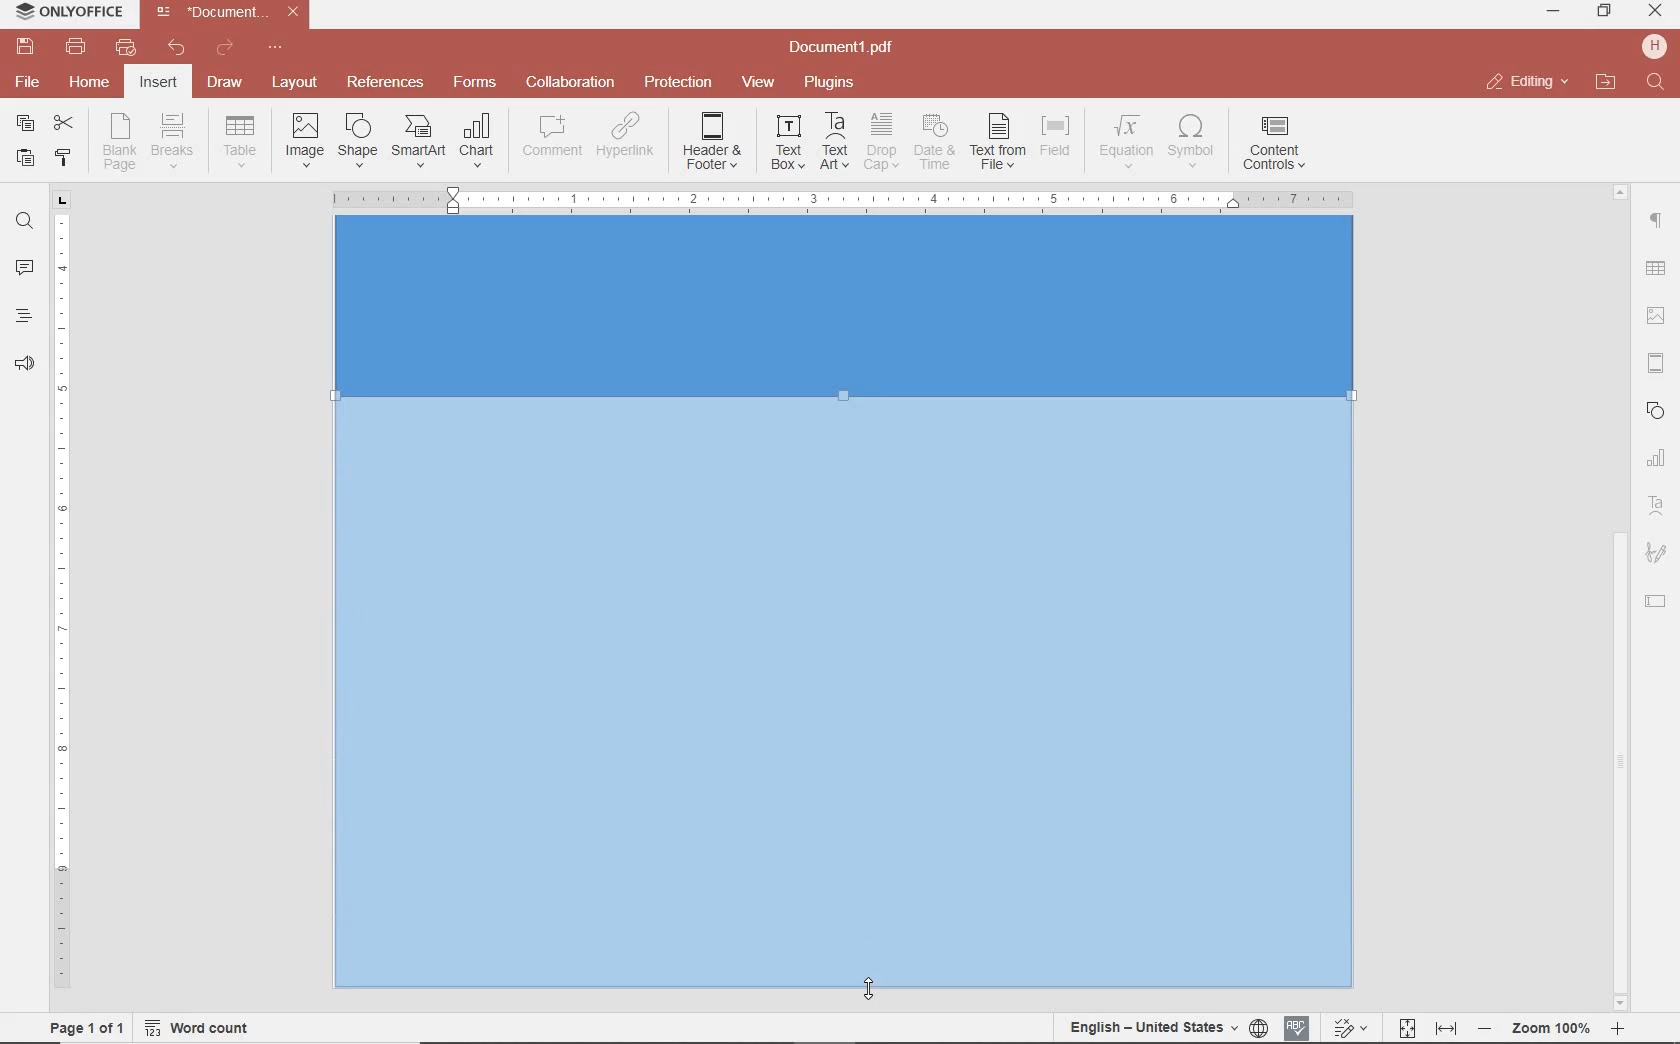  What do you see at coordinates (1297, 1028) in the screenshot?
I see `spell checking` at bounding box center [1297, 1028].